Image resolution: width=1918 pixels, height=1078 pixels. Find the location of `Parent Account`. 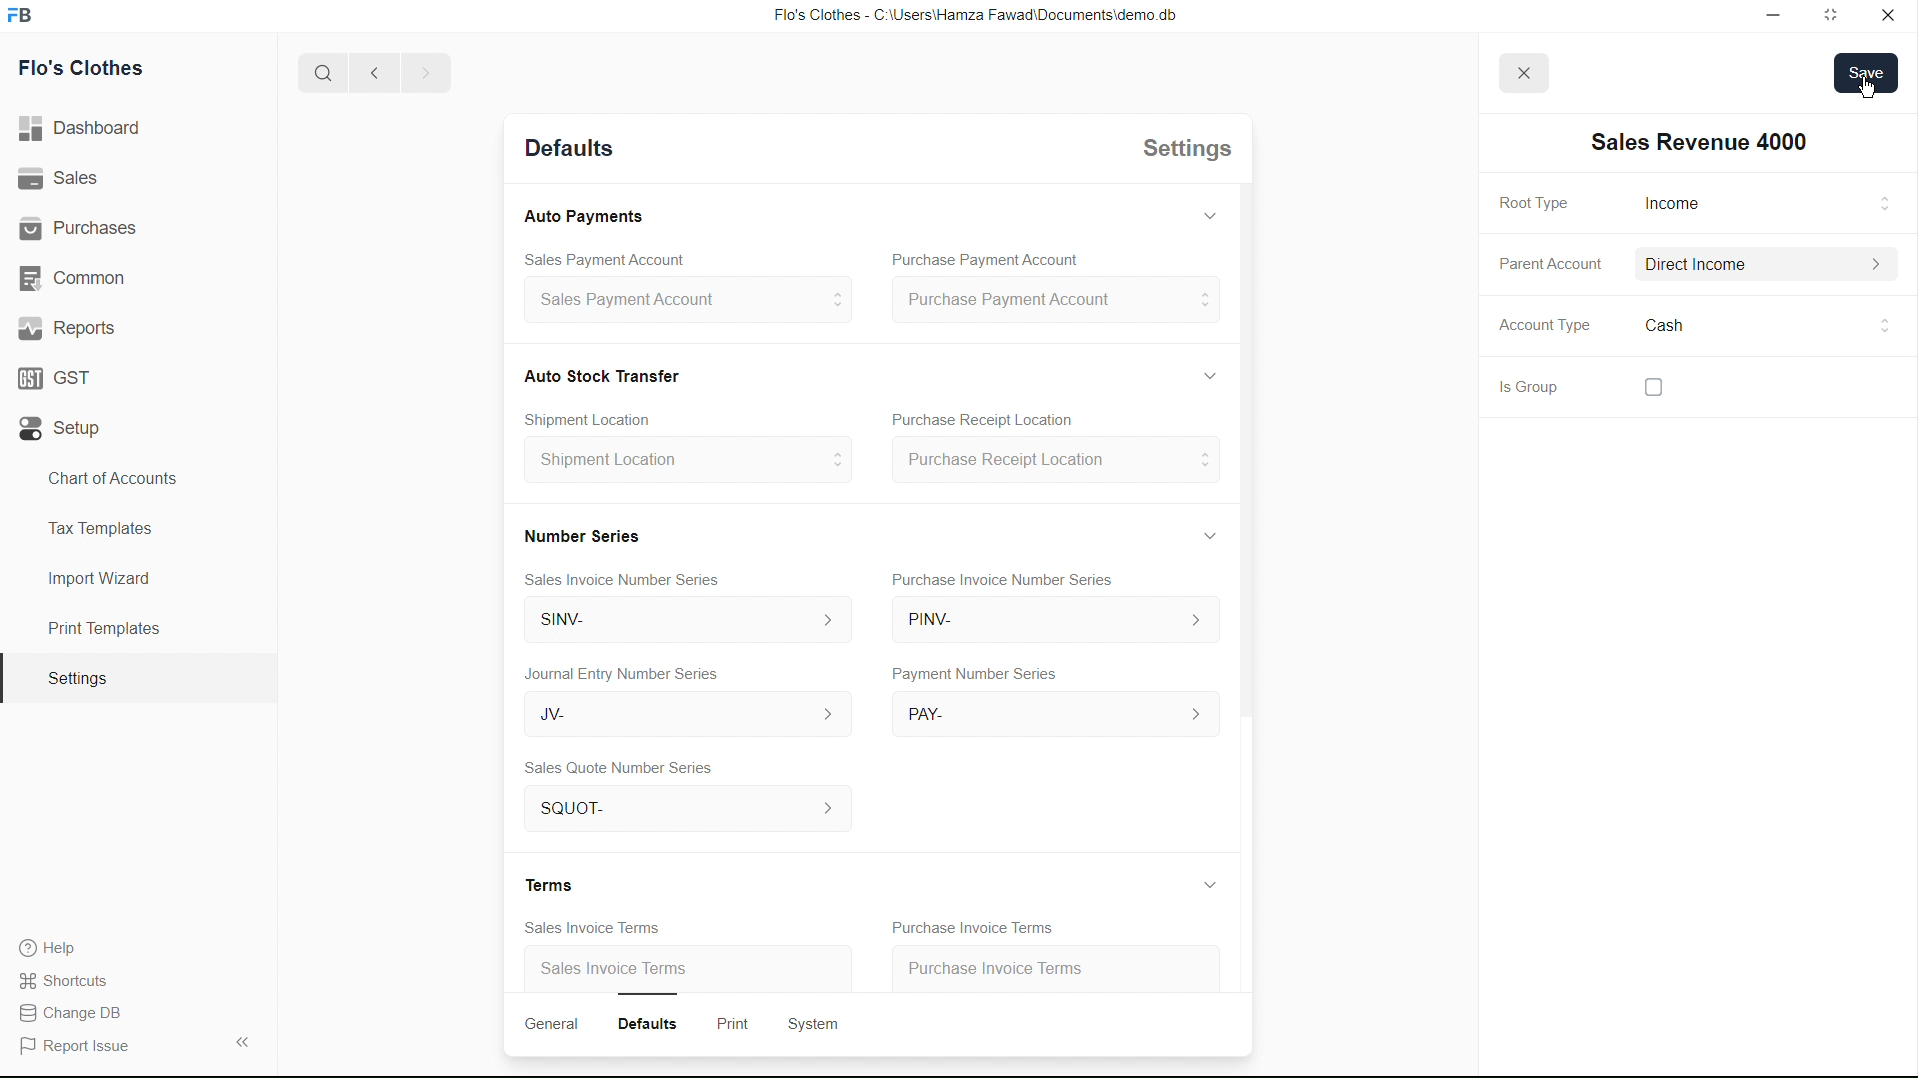

Parent Account is located at coordinates (1548, 262).